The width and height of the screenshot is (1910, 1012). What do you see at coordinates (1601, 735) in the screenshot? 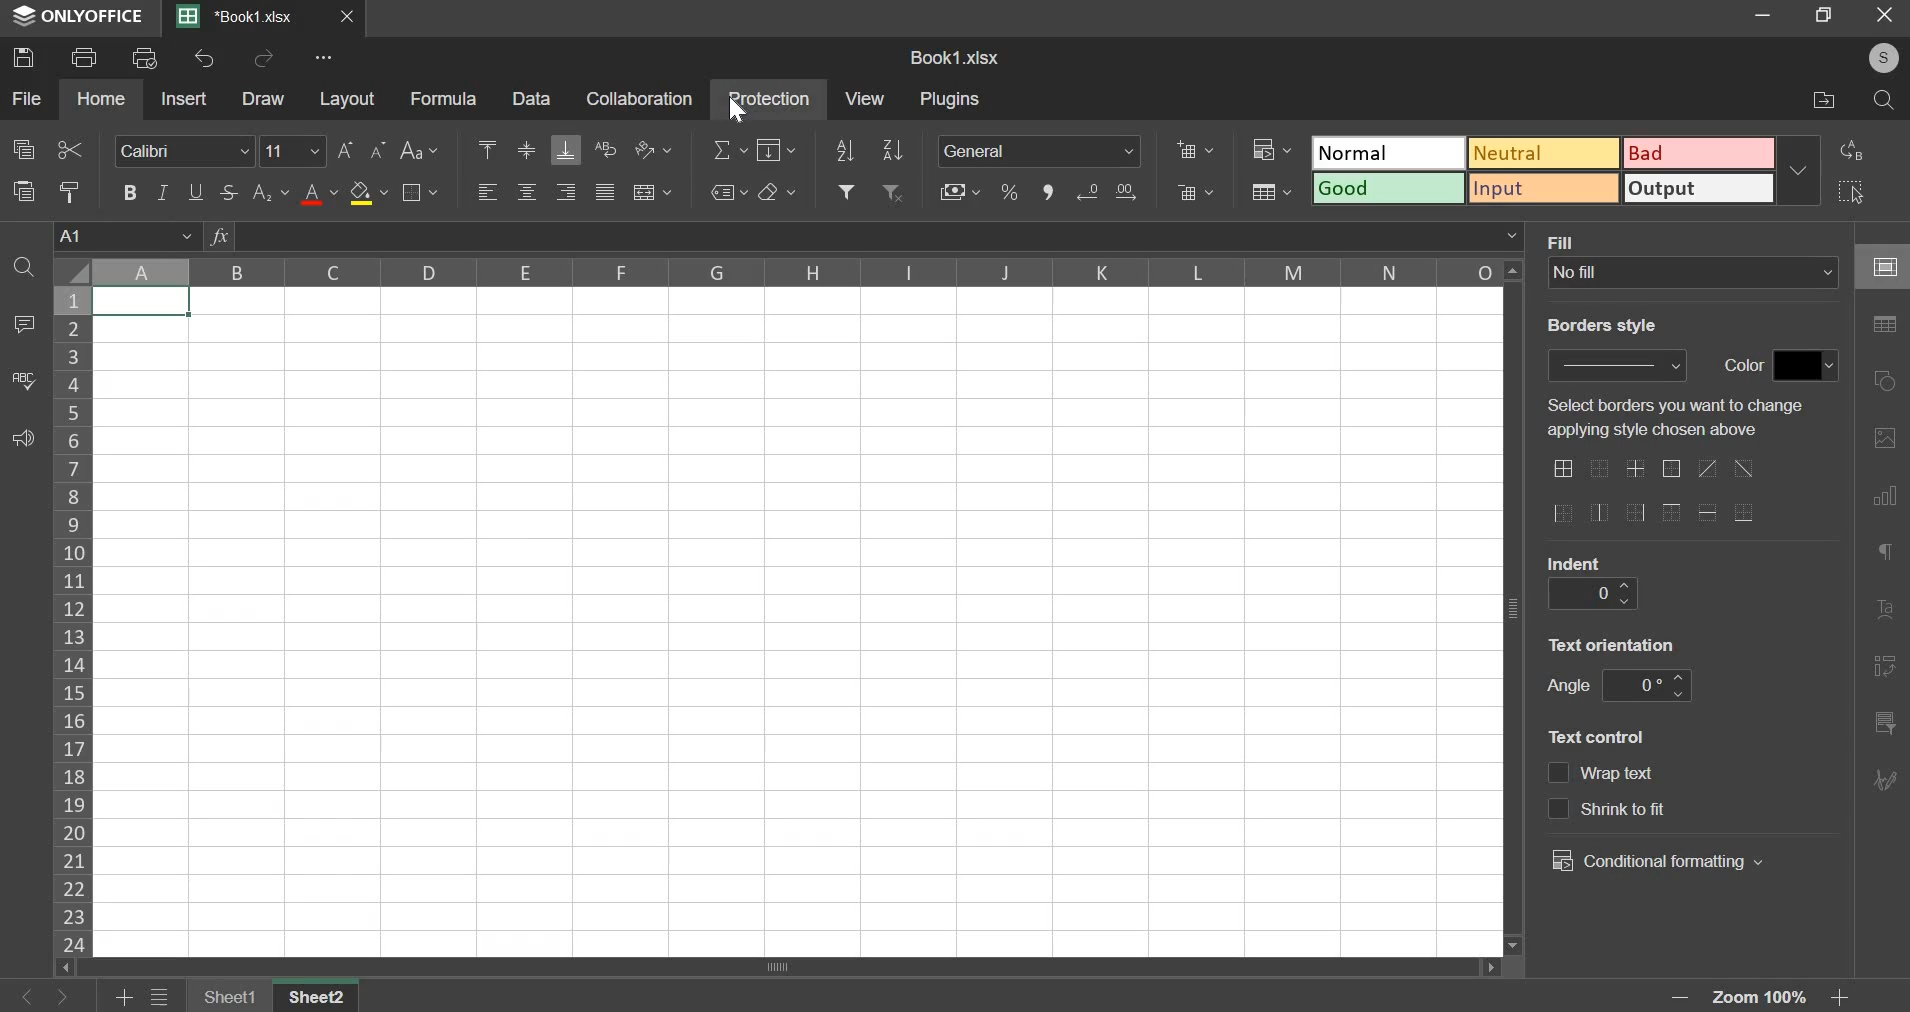
I see `text control` at bounding box center [1601, 735].